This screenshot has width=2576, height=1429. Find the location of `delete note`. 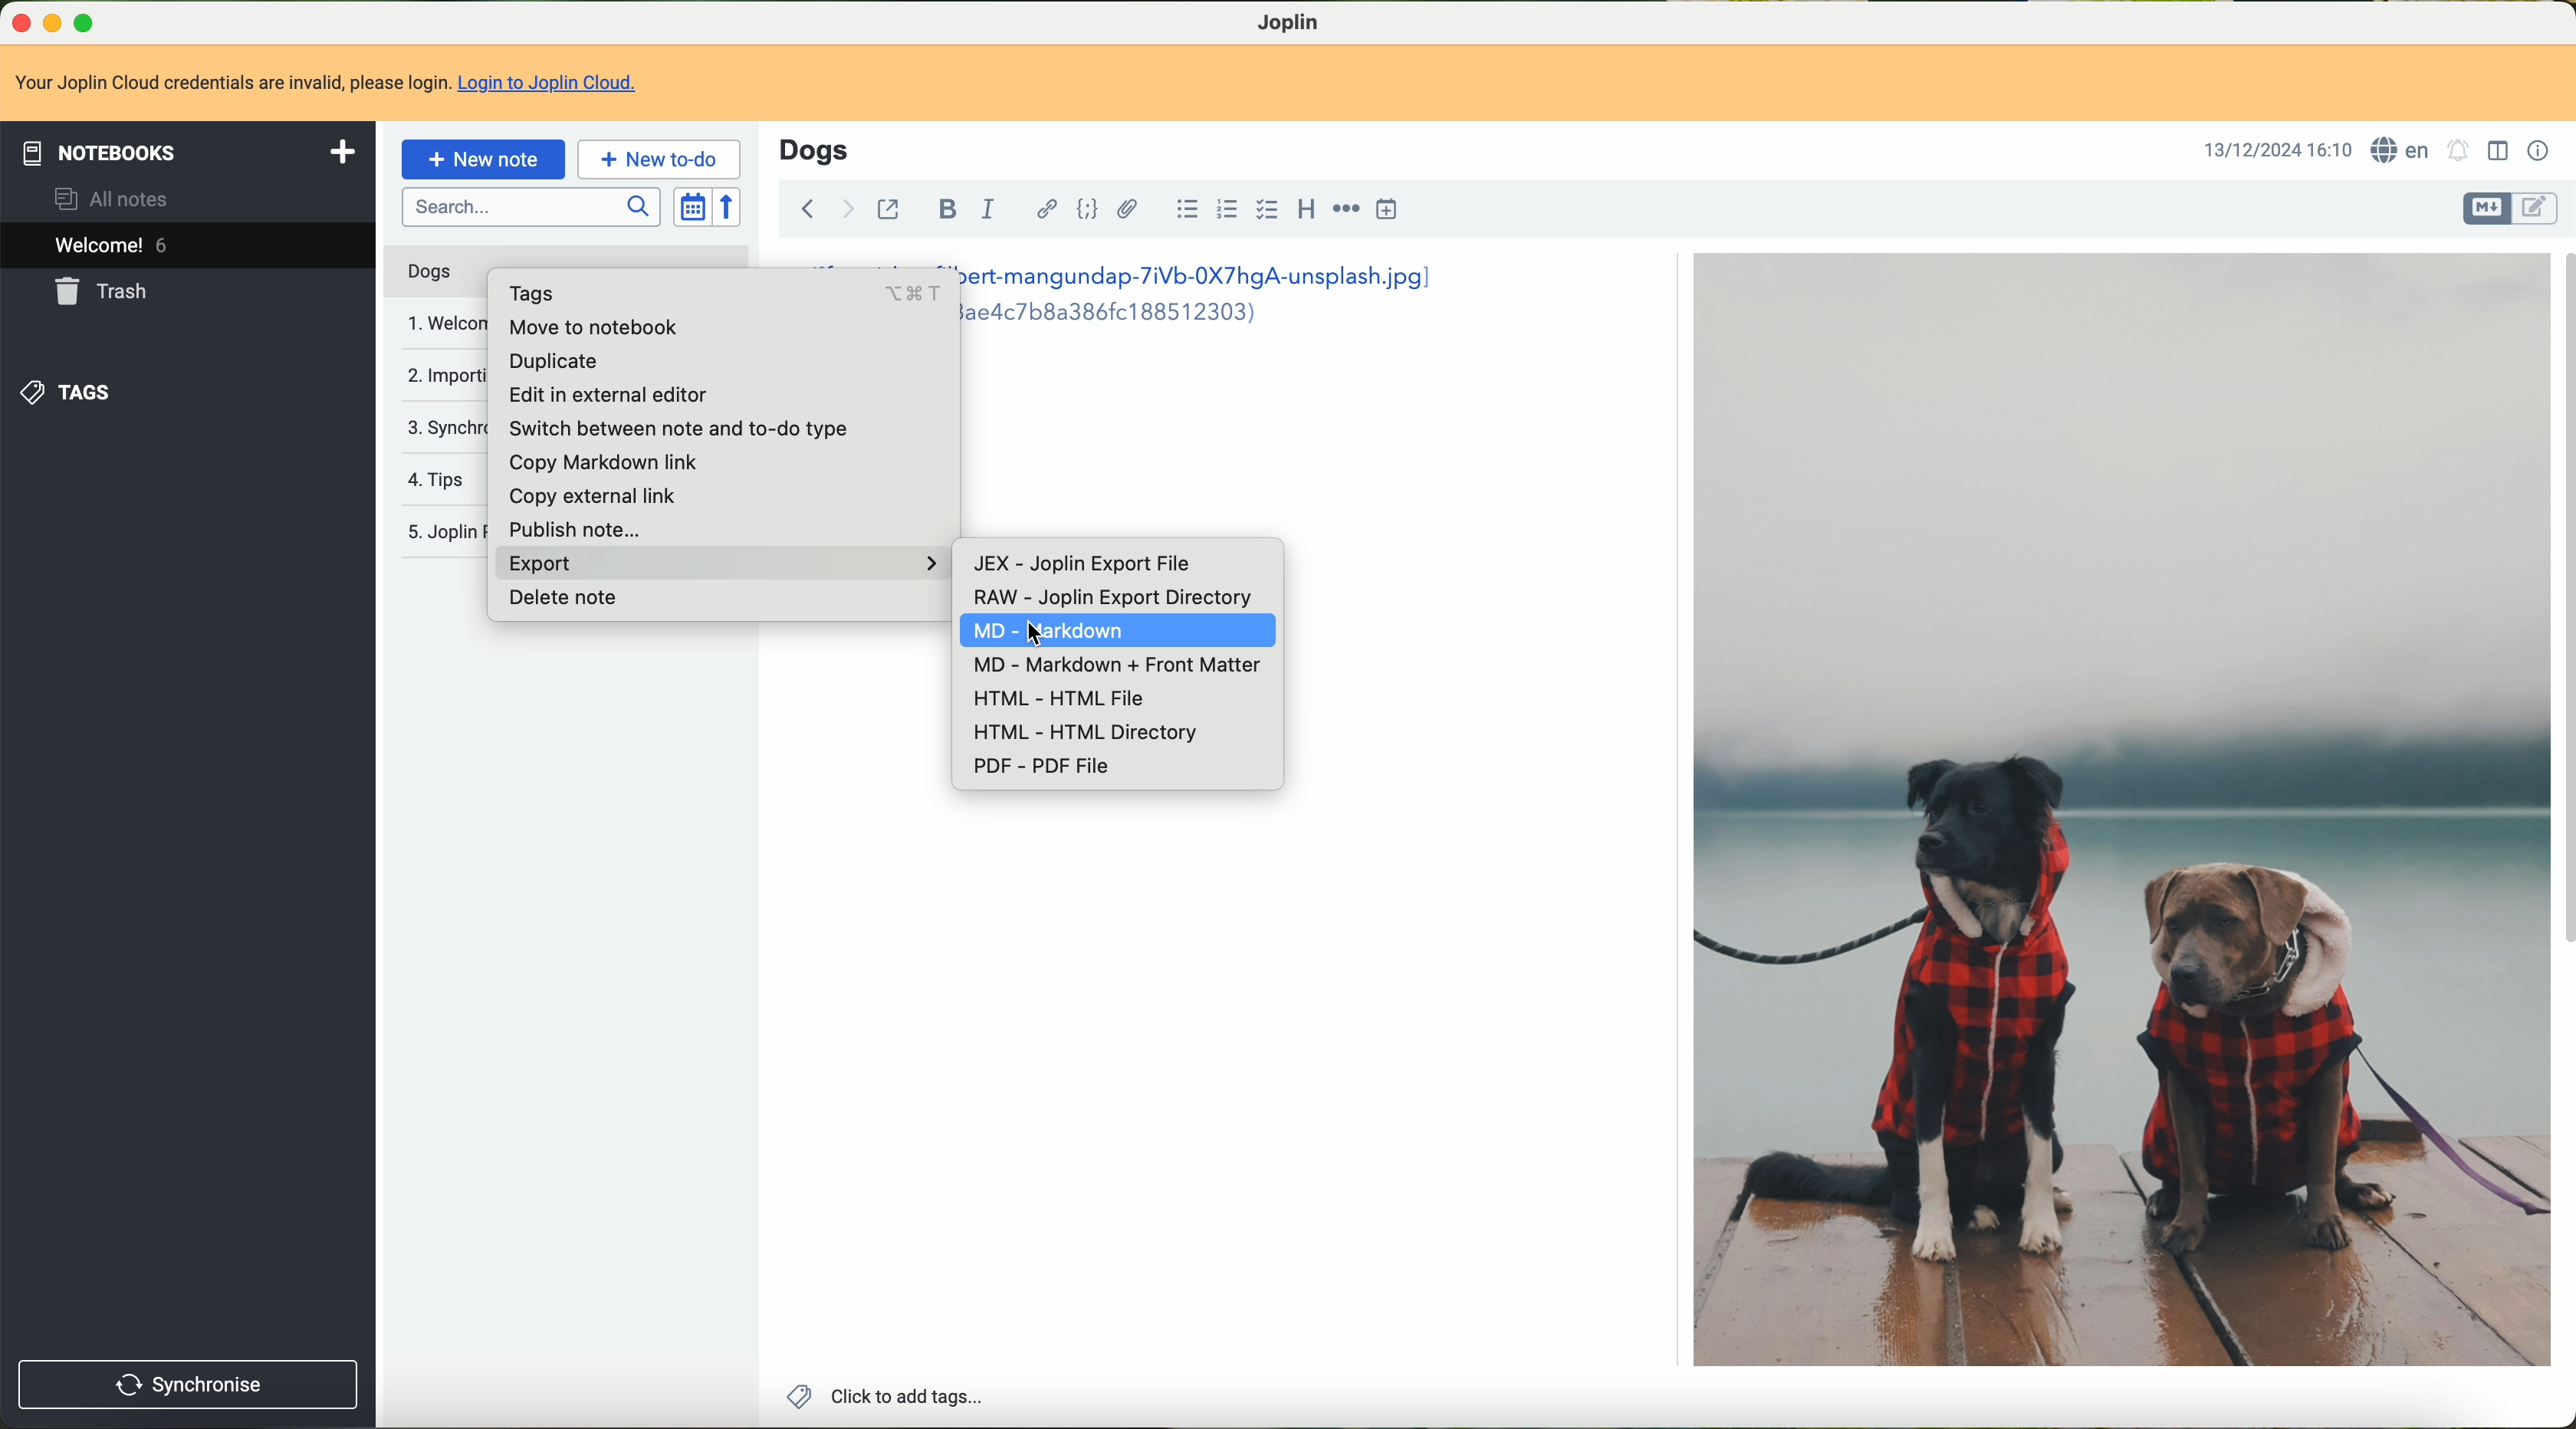

delete note is located at coordinates (562, 600).